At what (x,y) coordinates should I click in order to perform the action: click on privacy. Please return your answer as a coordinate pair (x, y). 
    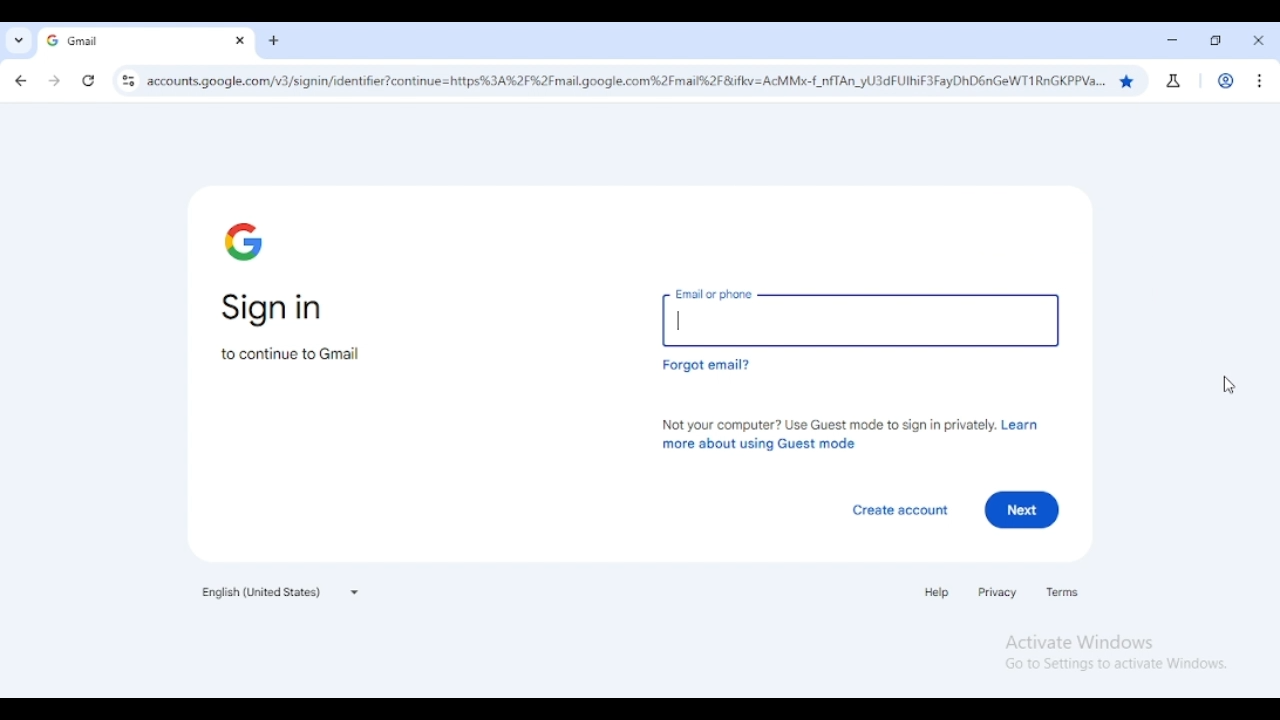
    Looking at the image, I should click on (998, 593).